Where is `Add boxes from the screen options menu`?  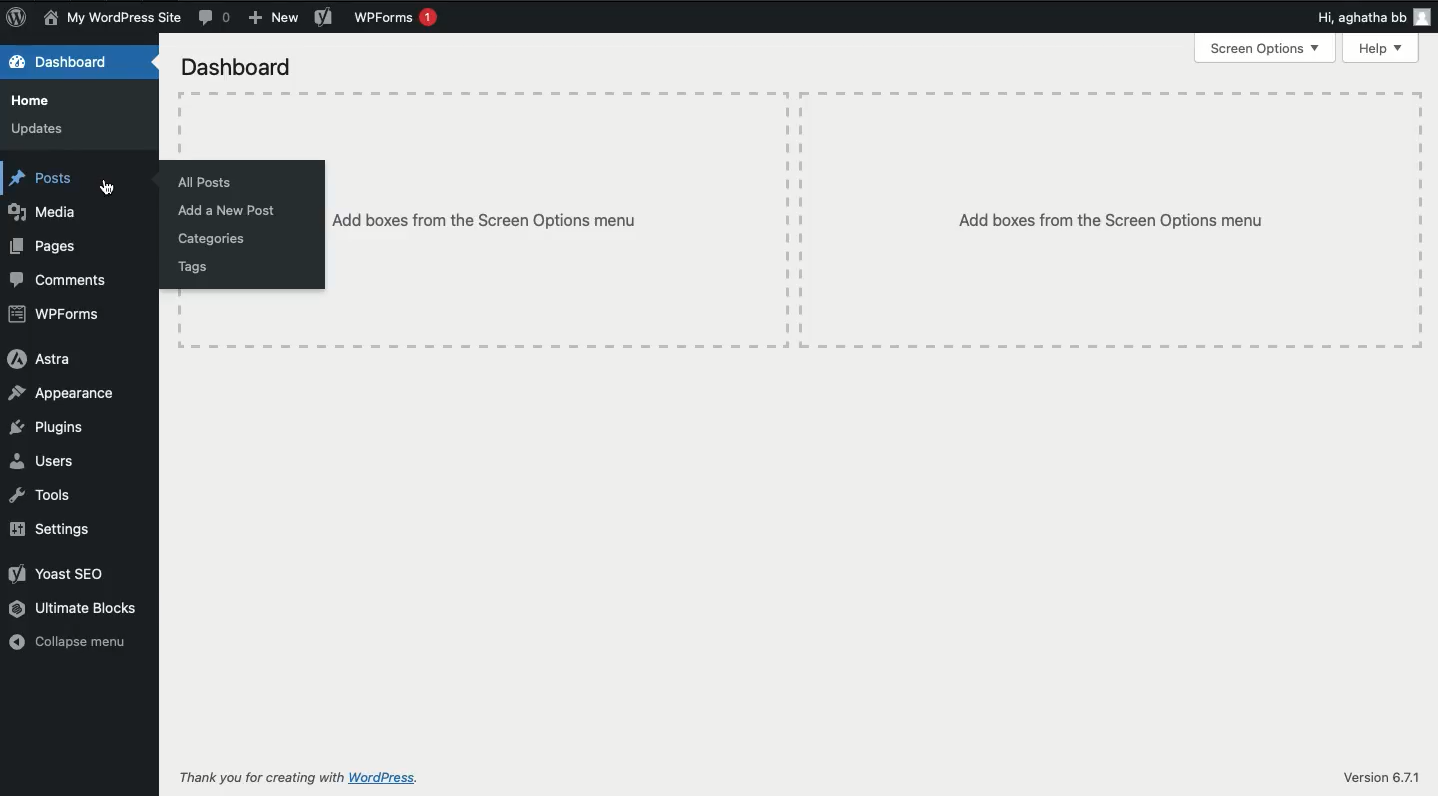
Add boxes from the screen options menu is located at coordinates (1110, 221).